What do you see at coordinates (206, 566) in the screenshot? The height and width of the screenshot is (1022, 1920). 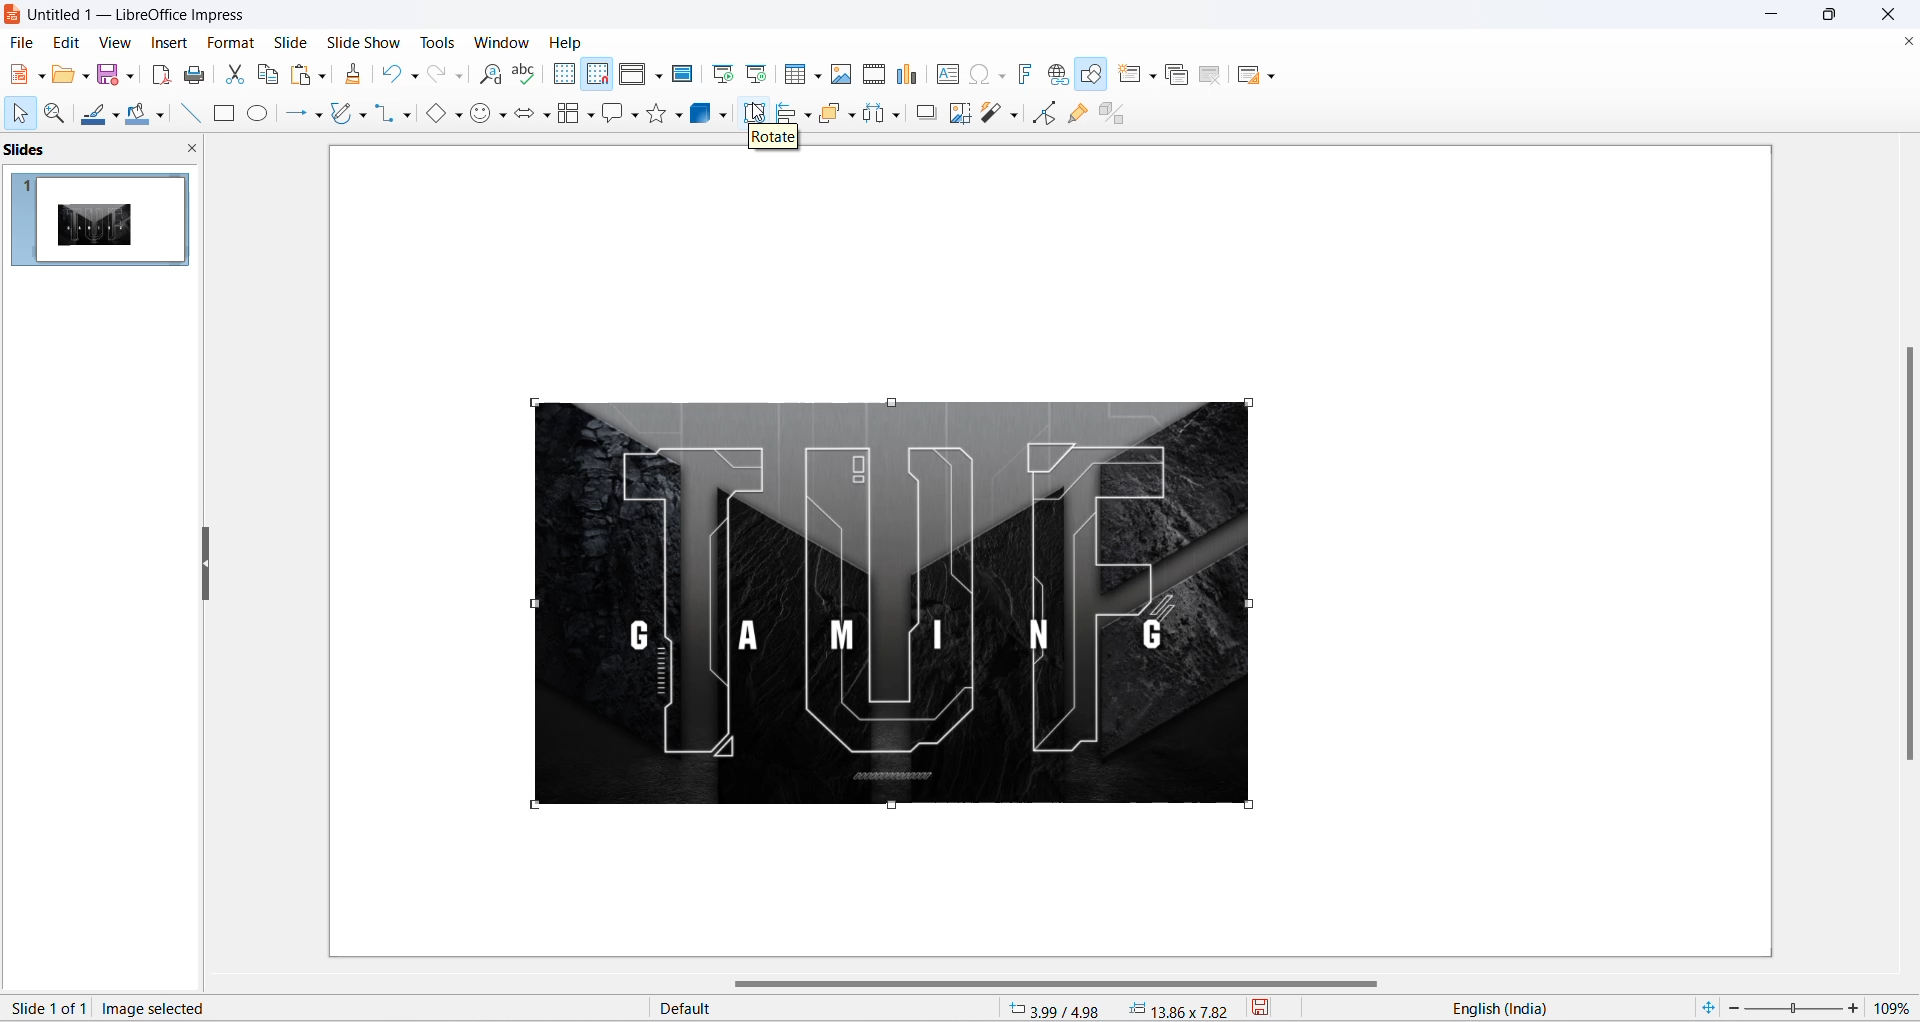 I see `resize` at bounding box center [206, 566].